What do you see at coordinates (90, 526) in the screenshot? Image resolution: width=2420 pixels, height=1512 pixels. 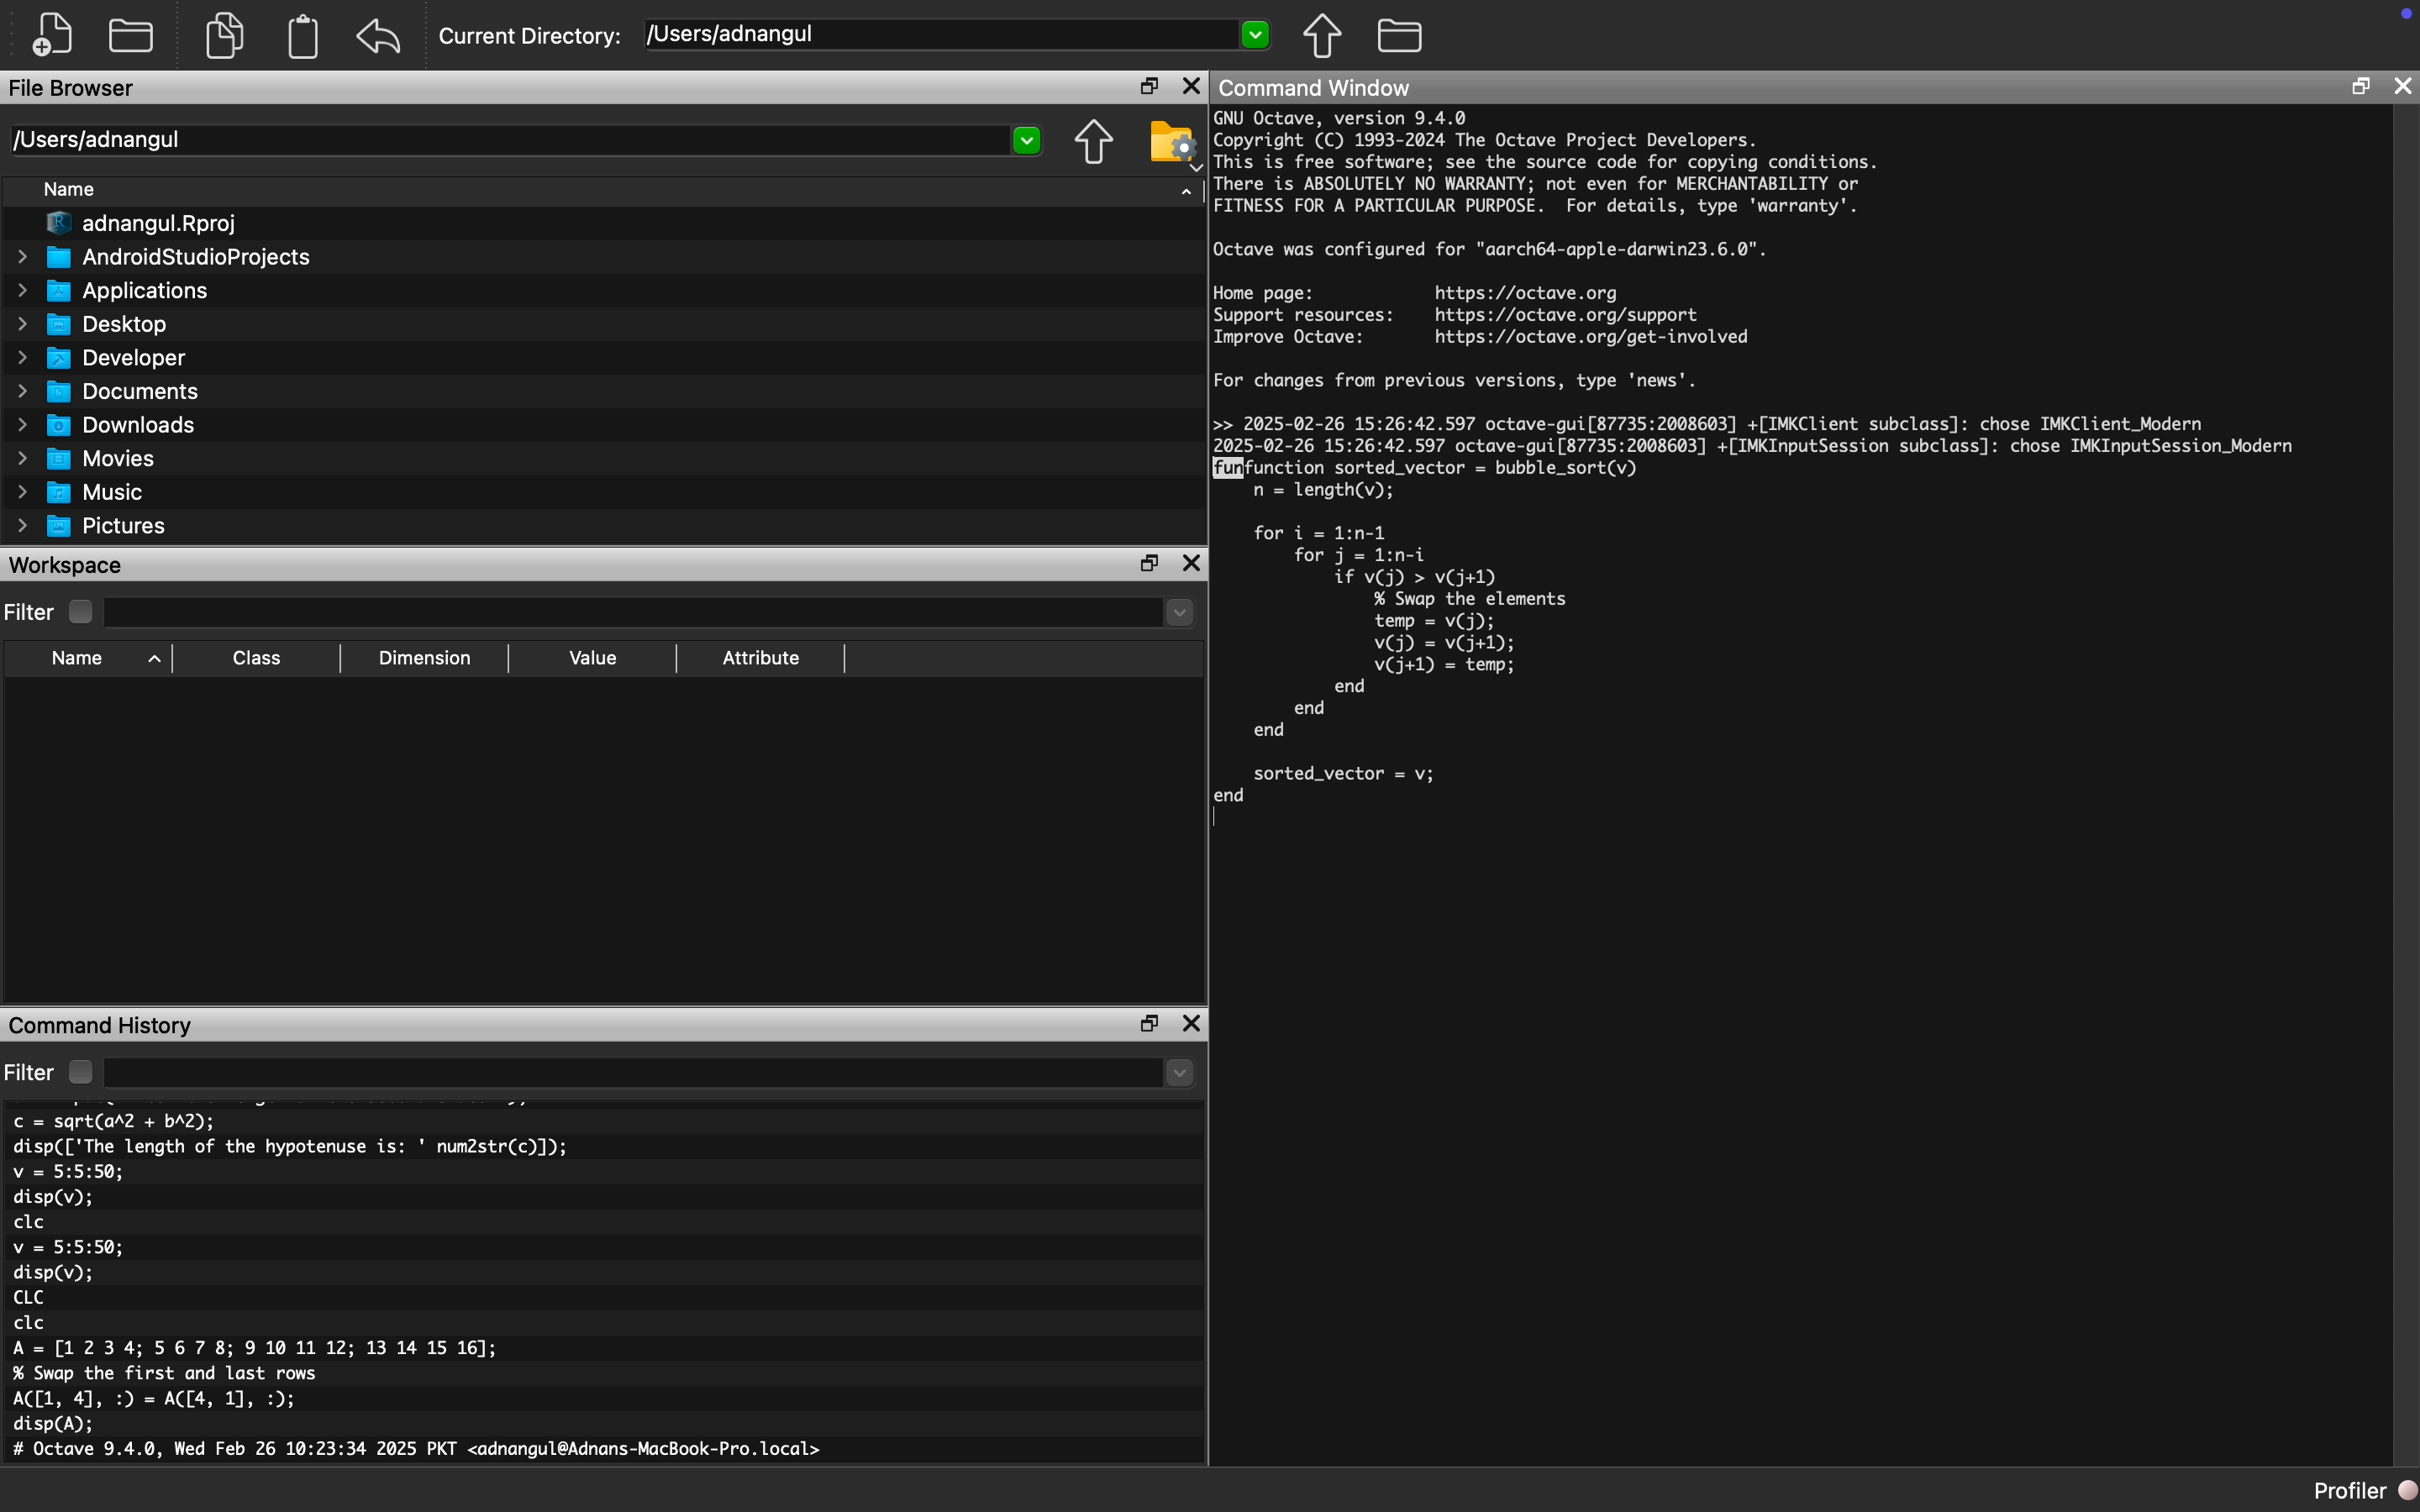 I see `Pictures` at bounding box center [90, 526].